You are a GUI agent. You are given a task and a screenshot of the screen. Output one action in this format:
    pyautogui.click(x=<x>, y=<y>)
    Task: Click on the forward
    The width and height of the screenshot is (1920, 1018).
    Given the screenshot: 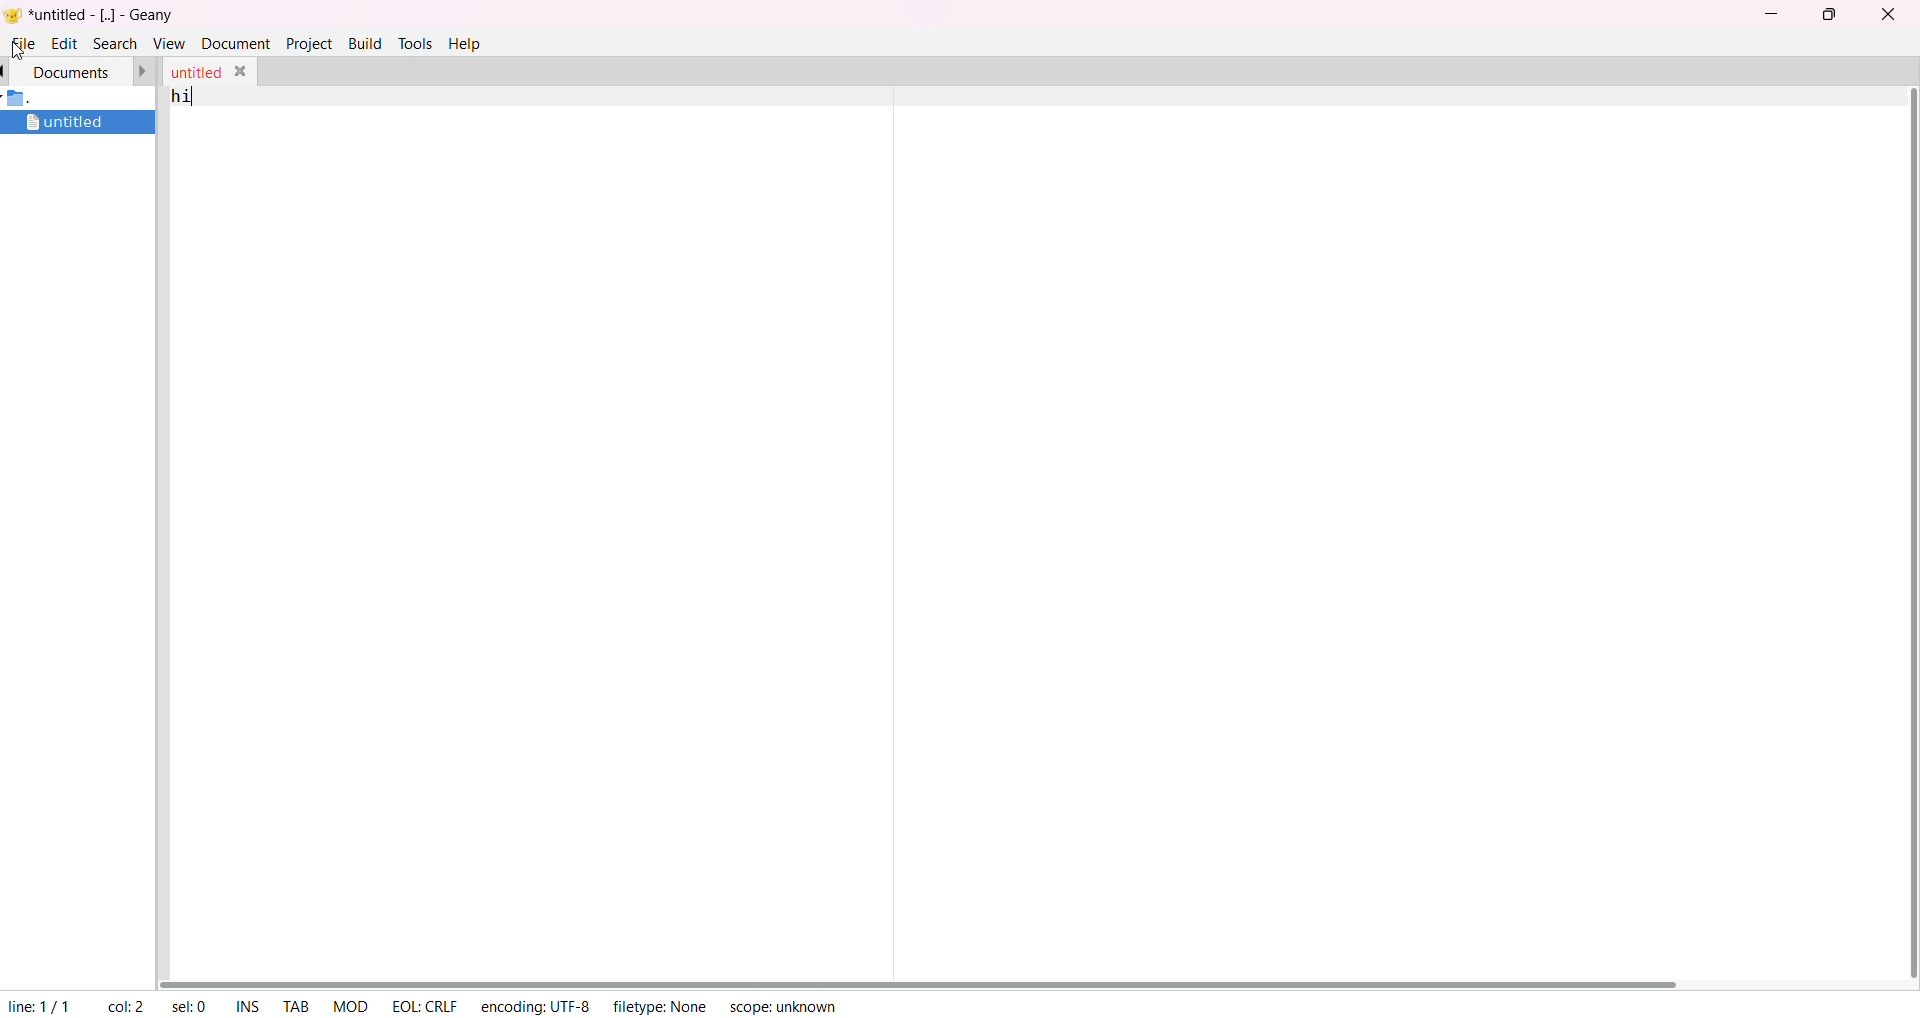 What is the action you would take?
    pyautogui.click(x=144, y=71)
    